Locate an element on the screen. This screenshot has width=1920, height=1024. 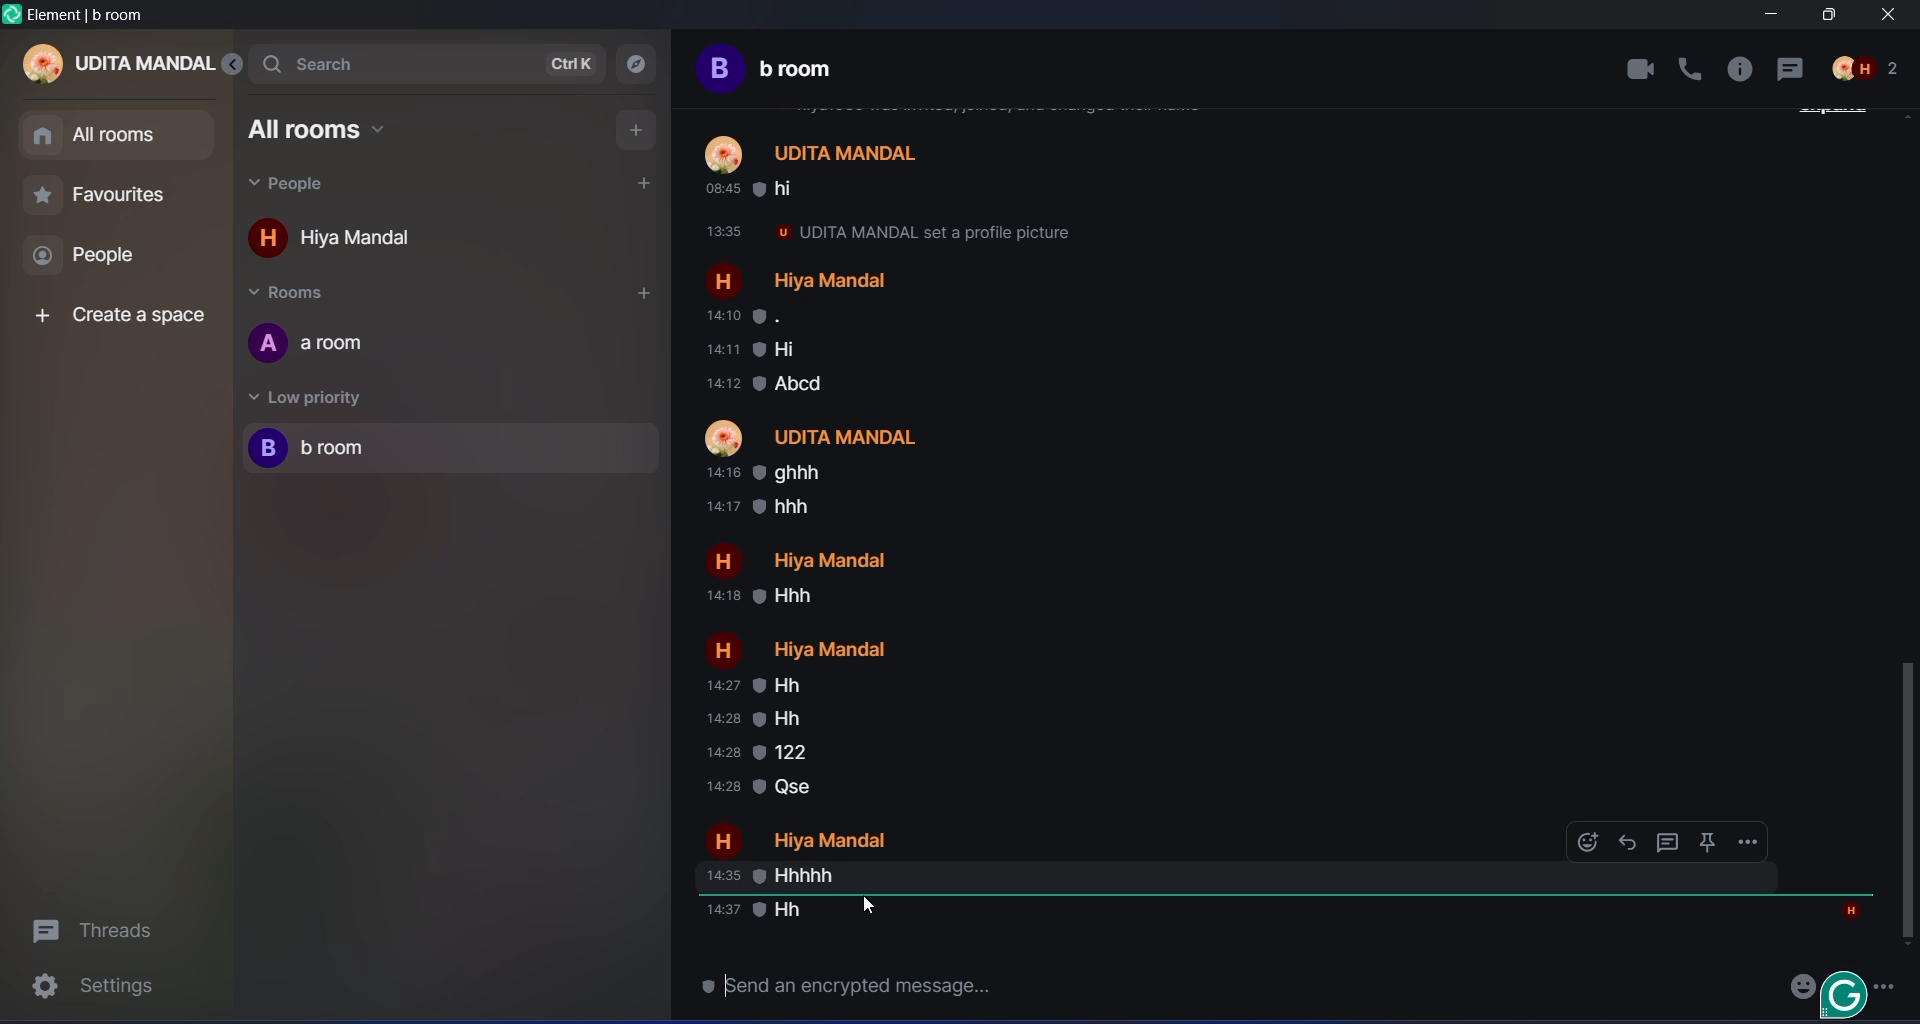
people is located at coordinates (103, 261).